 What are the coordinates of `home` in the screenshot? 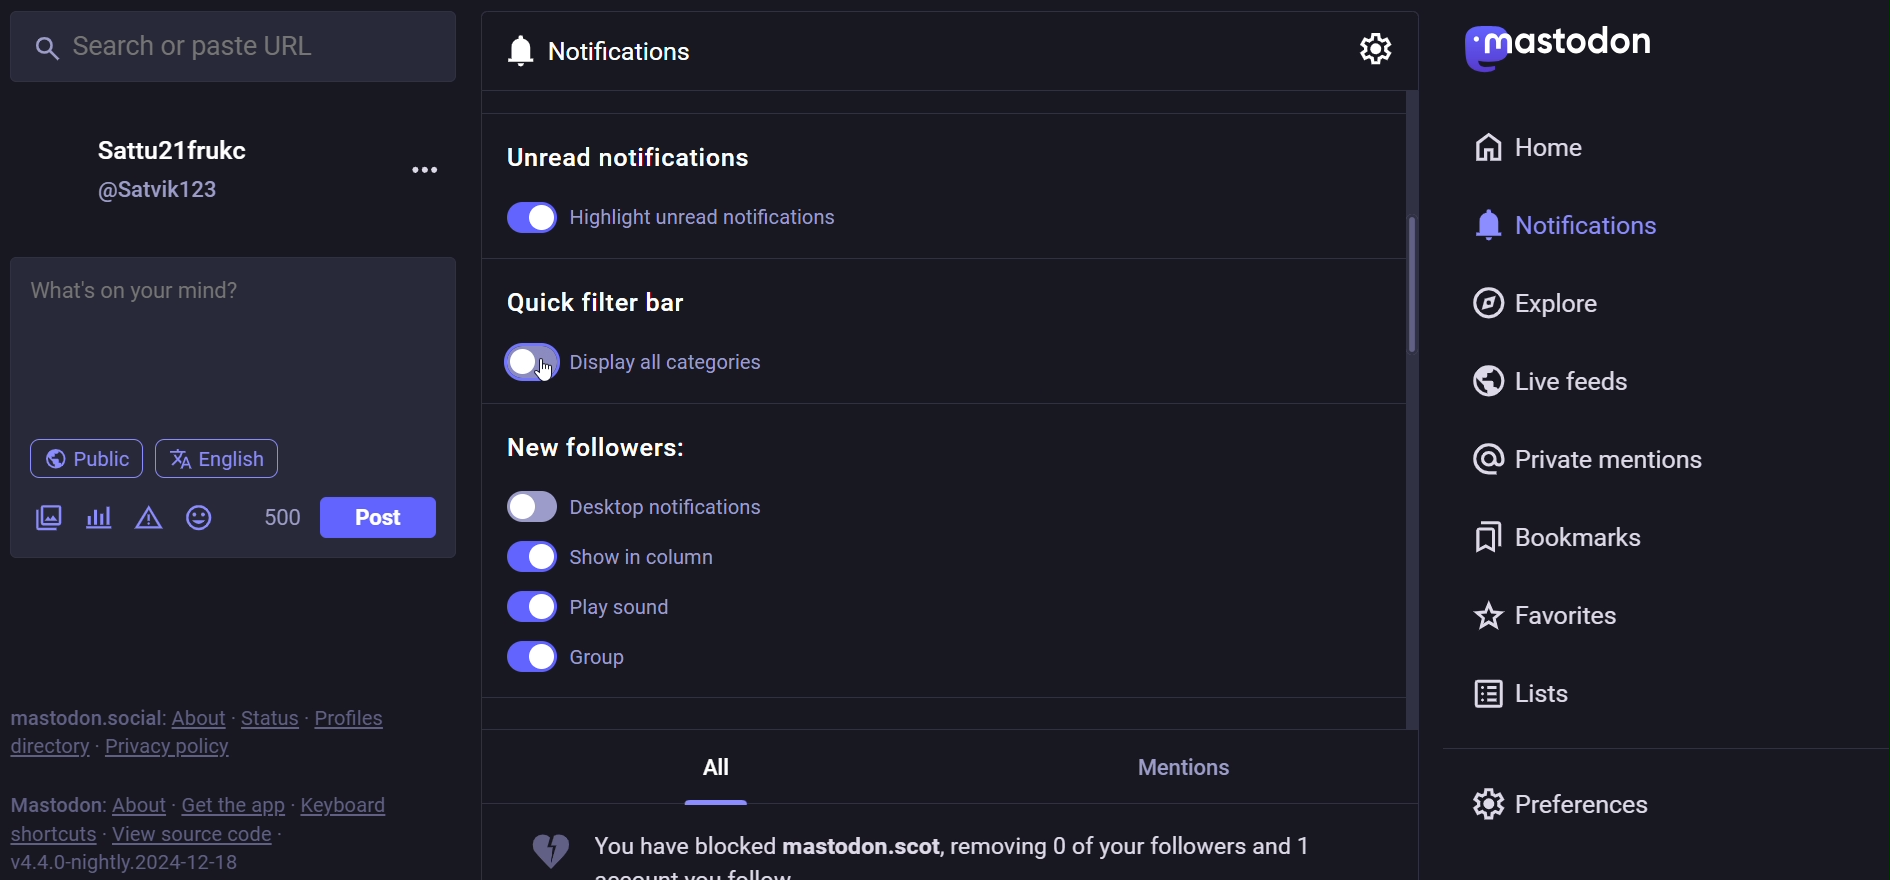 It's located at (1544, 148).